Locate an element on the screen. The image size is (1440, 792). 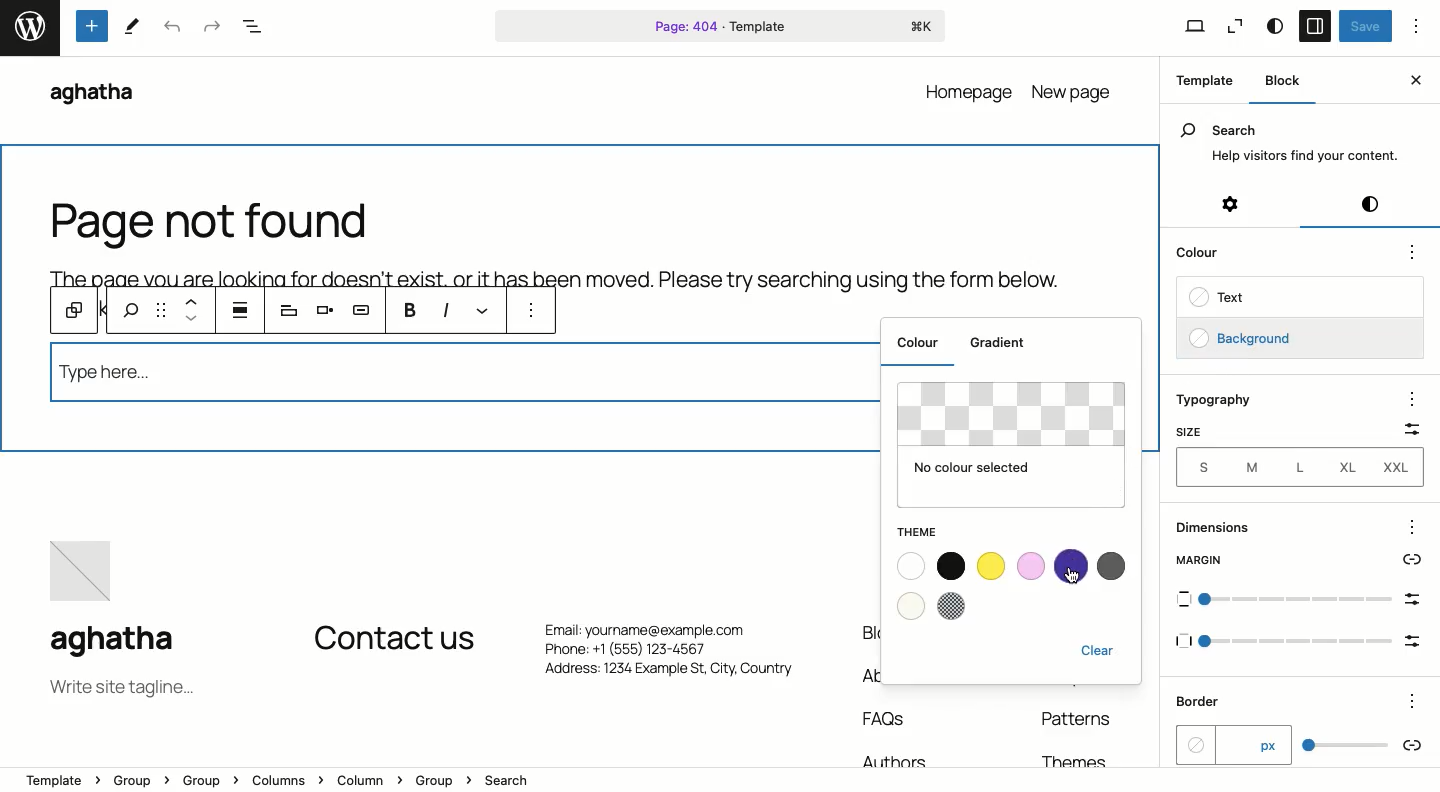
Themes is located at coordinates (1080, 758).